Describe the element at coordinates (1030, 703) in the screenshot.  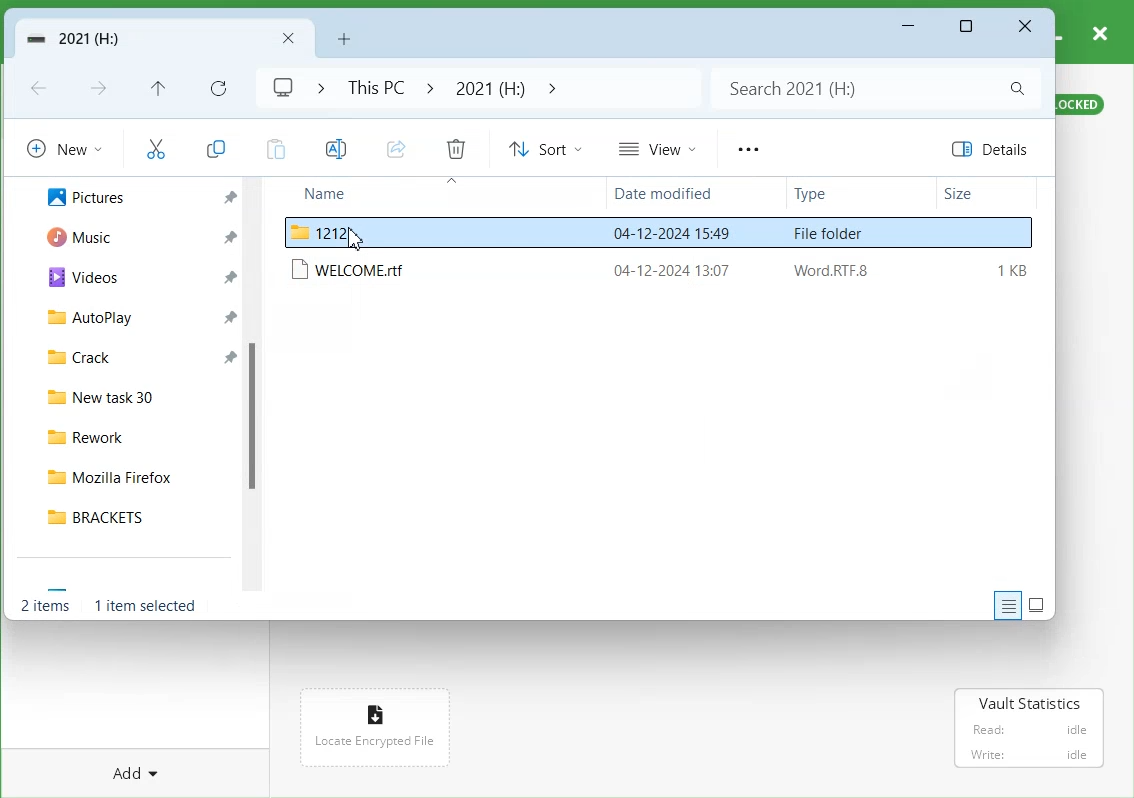
I see `Vault Statistics` at that location.